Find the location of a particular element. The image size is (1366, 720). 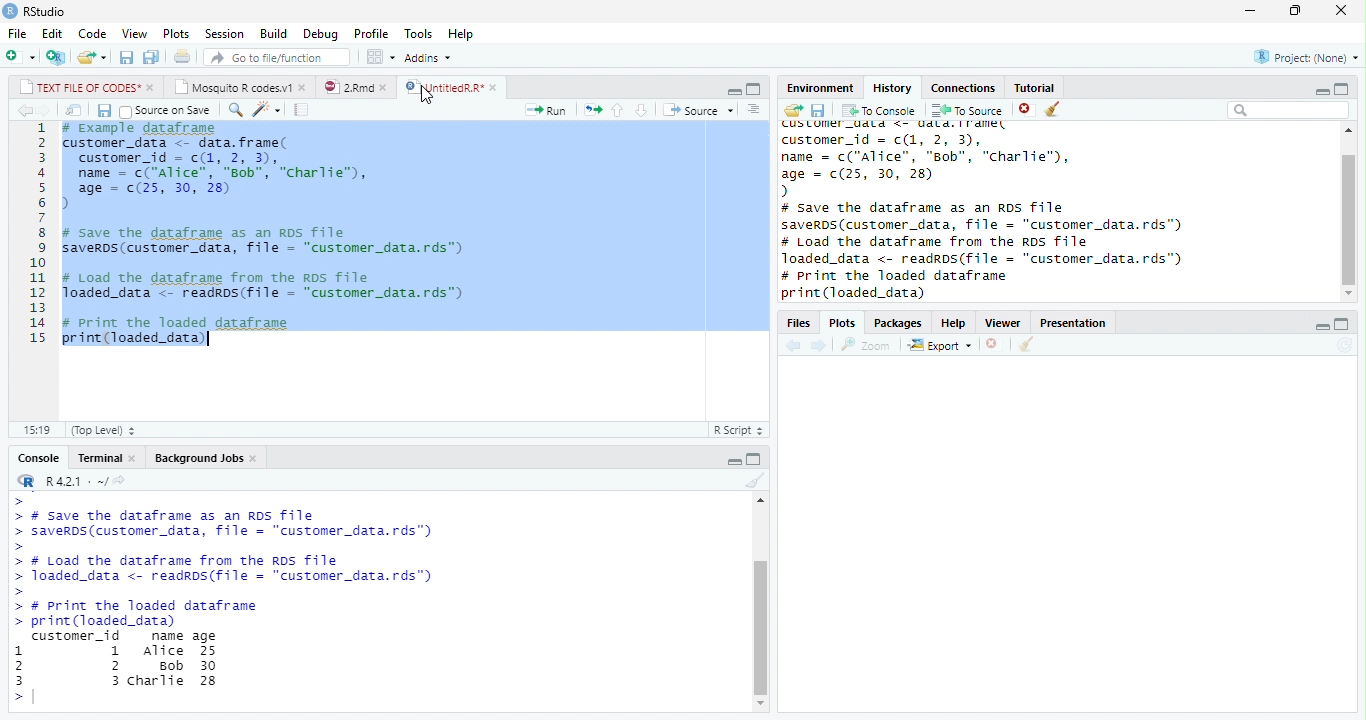

cursor is located at coordinates (426, 96).